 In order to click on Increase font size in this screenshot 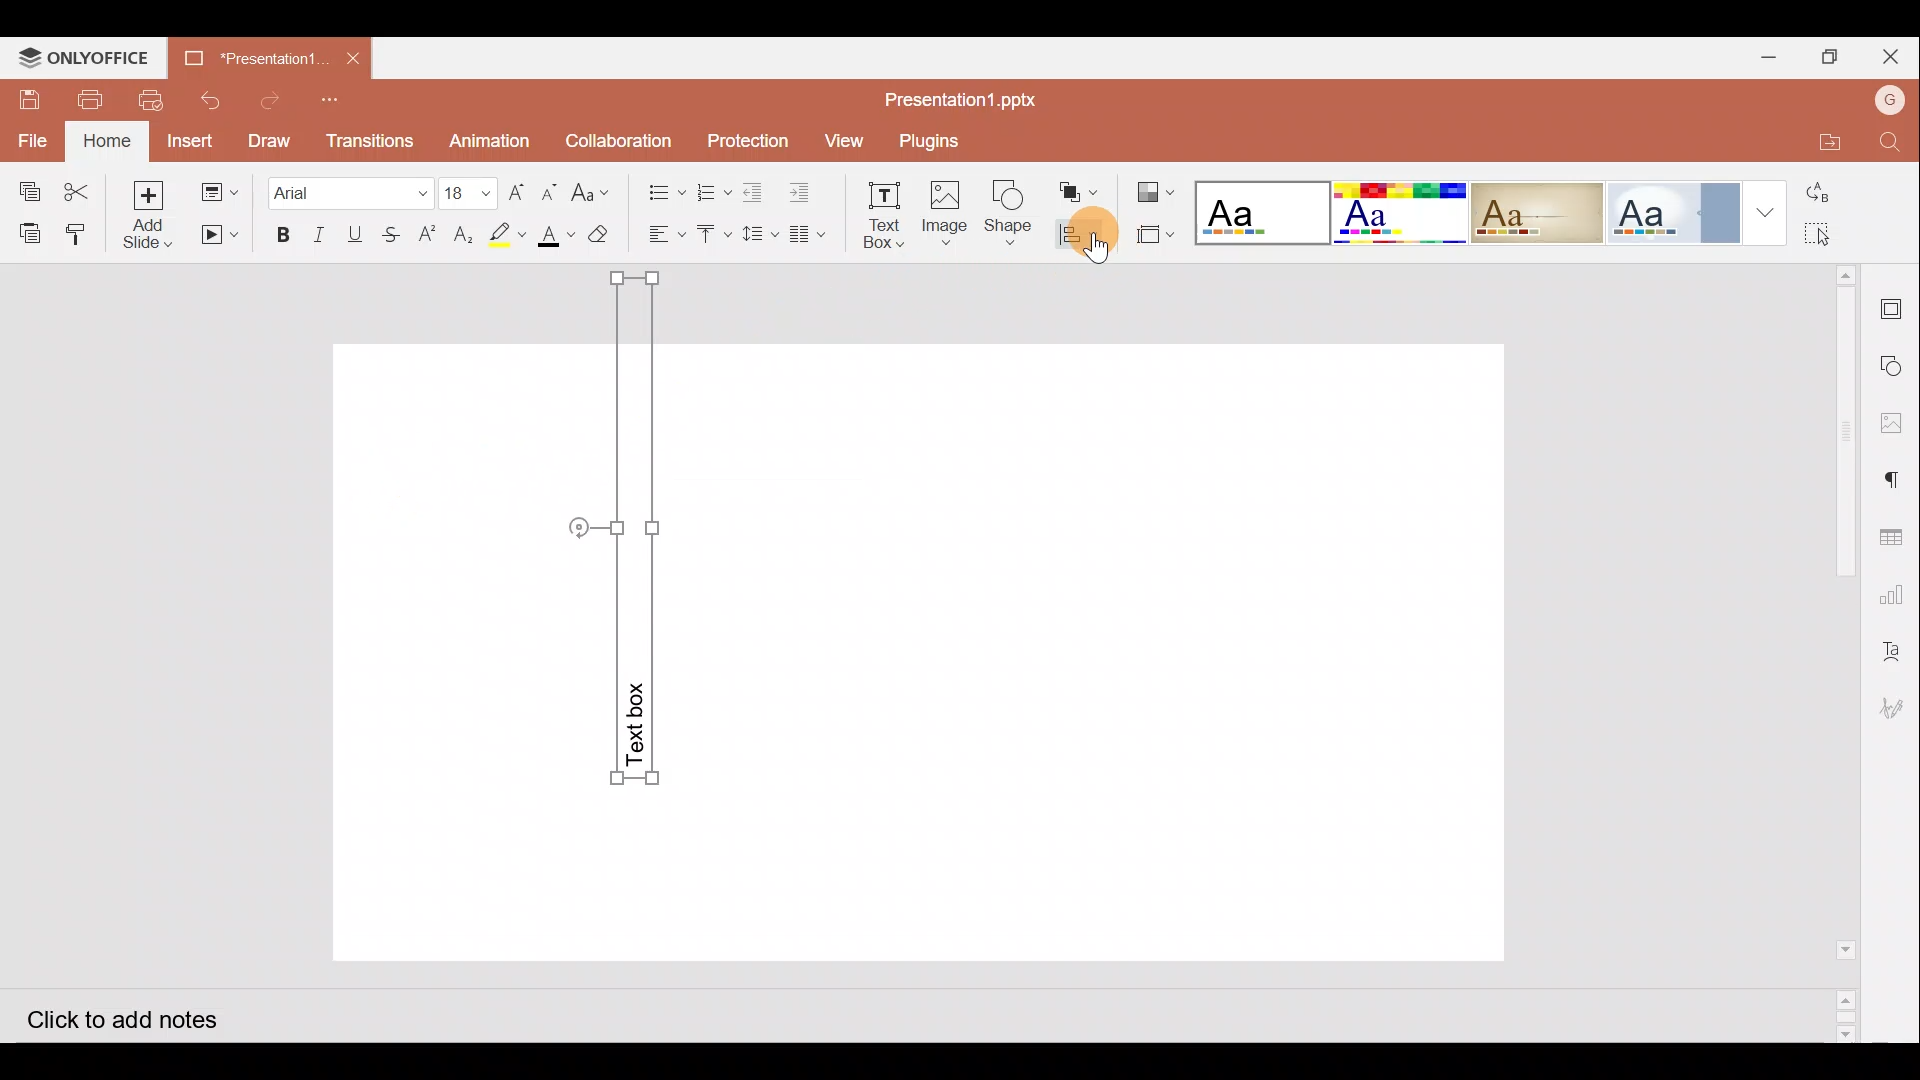, I will do `click(519, 190)`.